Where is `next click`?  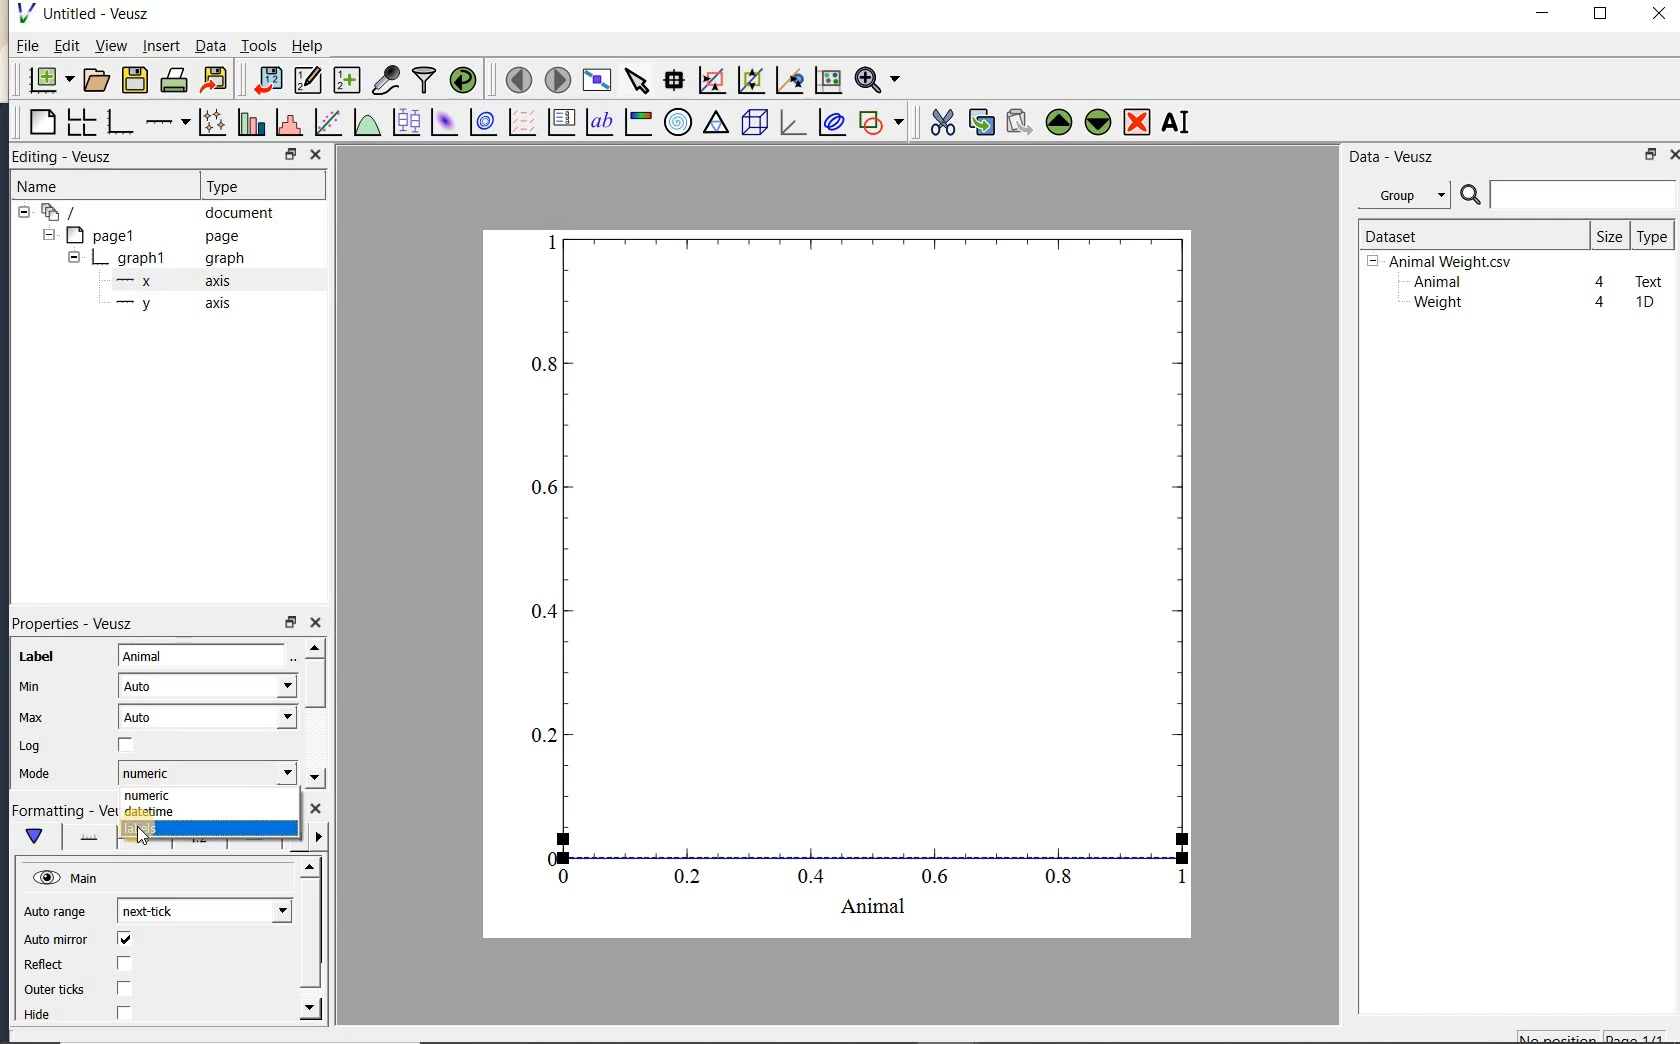 next click is located at coordinates (204, 910).